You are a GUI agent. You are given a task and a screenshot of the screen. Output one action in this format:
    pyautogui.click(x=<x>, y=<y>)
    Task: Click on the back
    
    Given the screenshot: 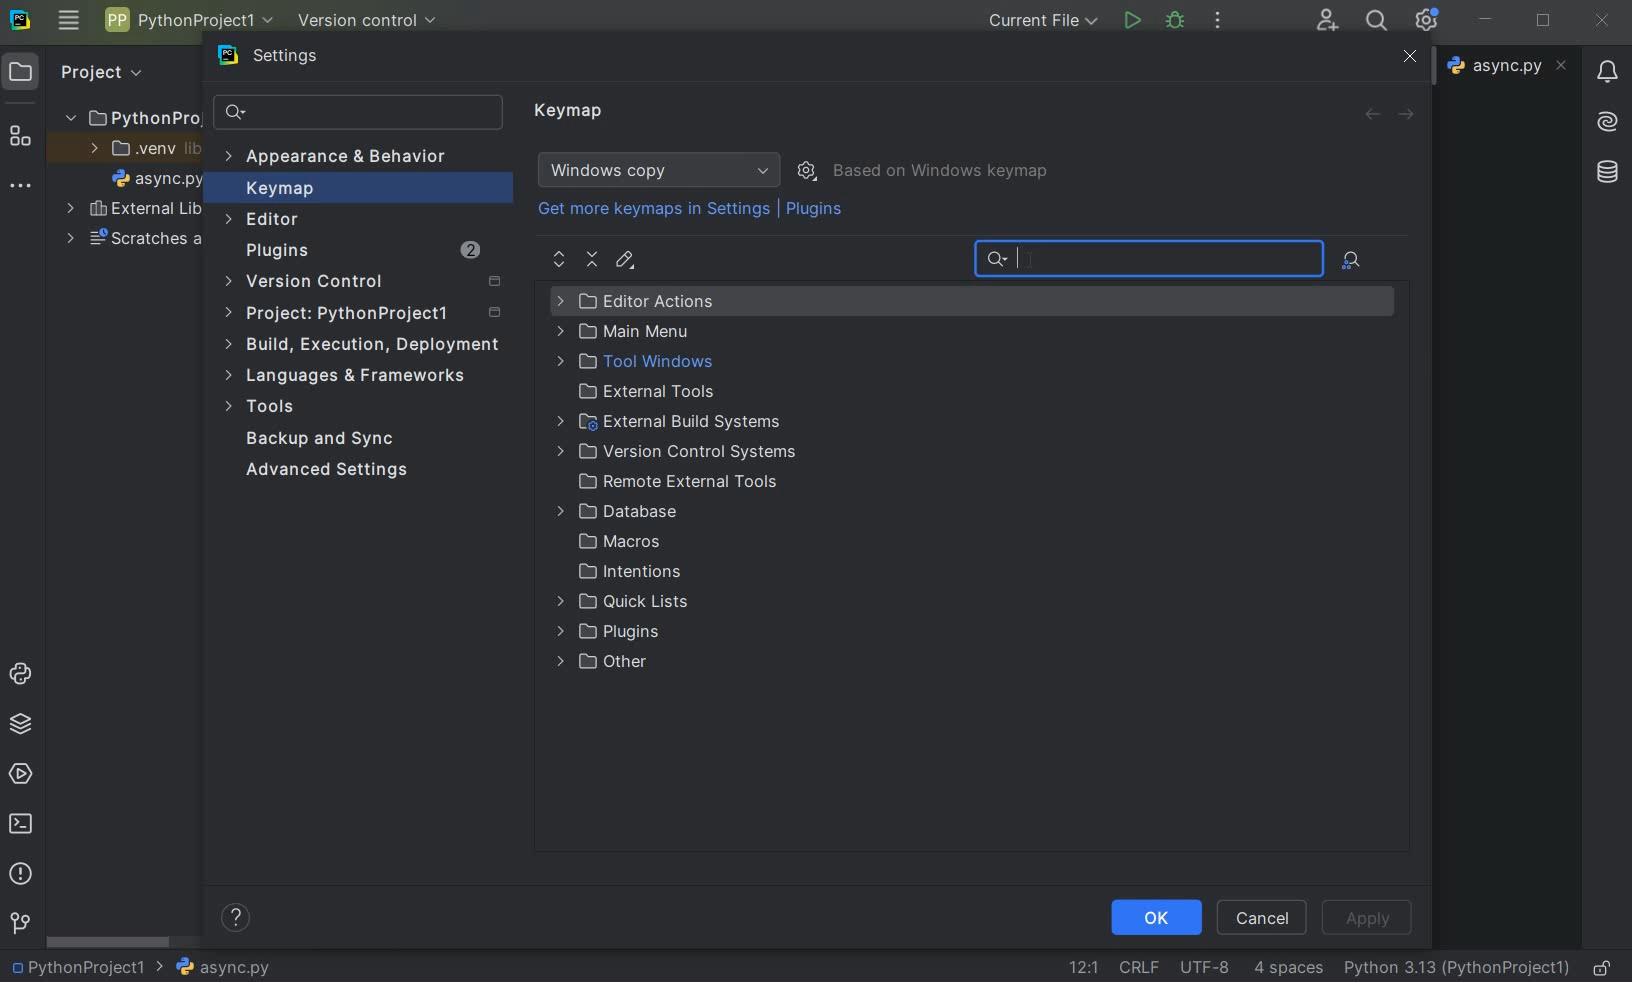 What is the action you would take?
    pyautogui.click(x=1371, y=114)
    